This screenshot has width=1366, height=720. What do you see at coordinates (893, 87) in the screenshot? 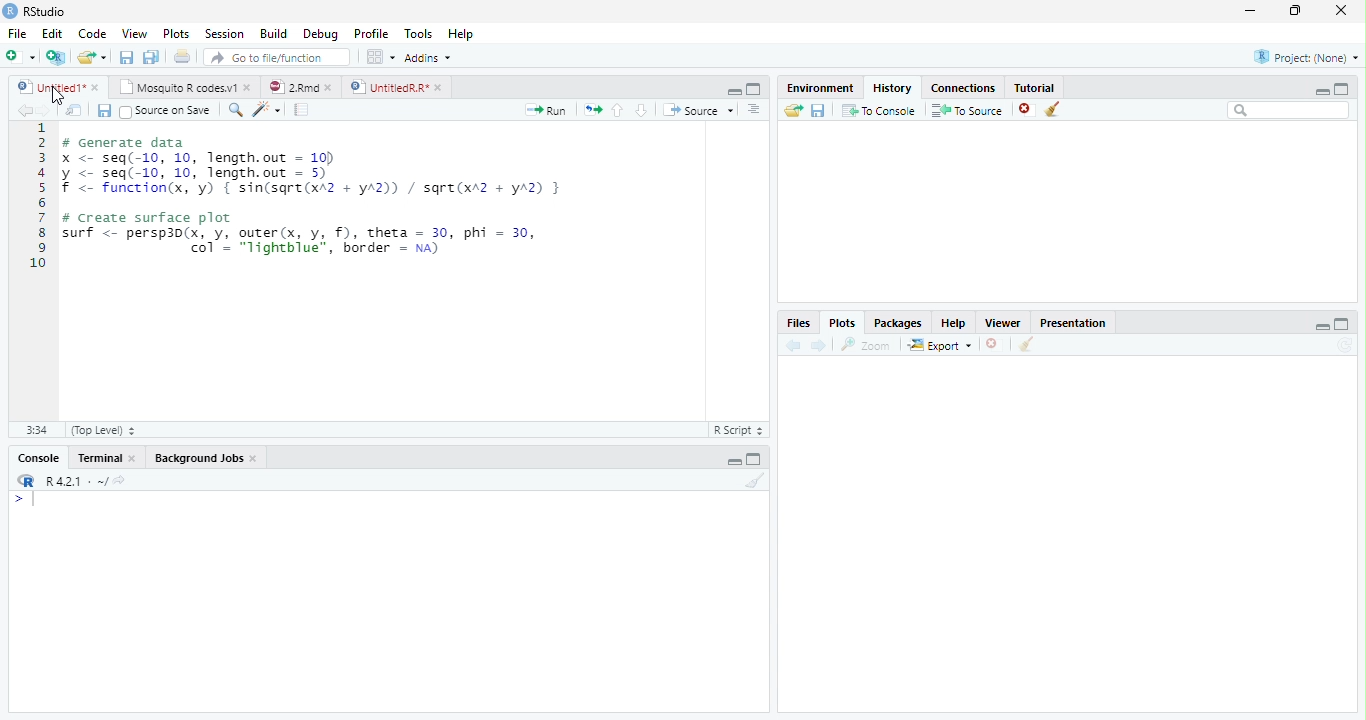
I see `History` at bounding box center [893, 87].